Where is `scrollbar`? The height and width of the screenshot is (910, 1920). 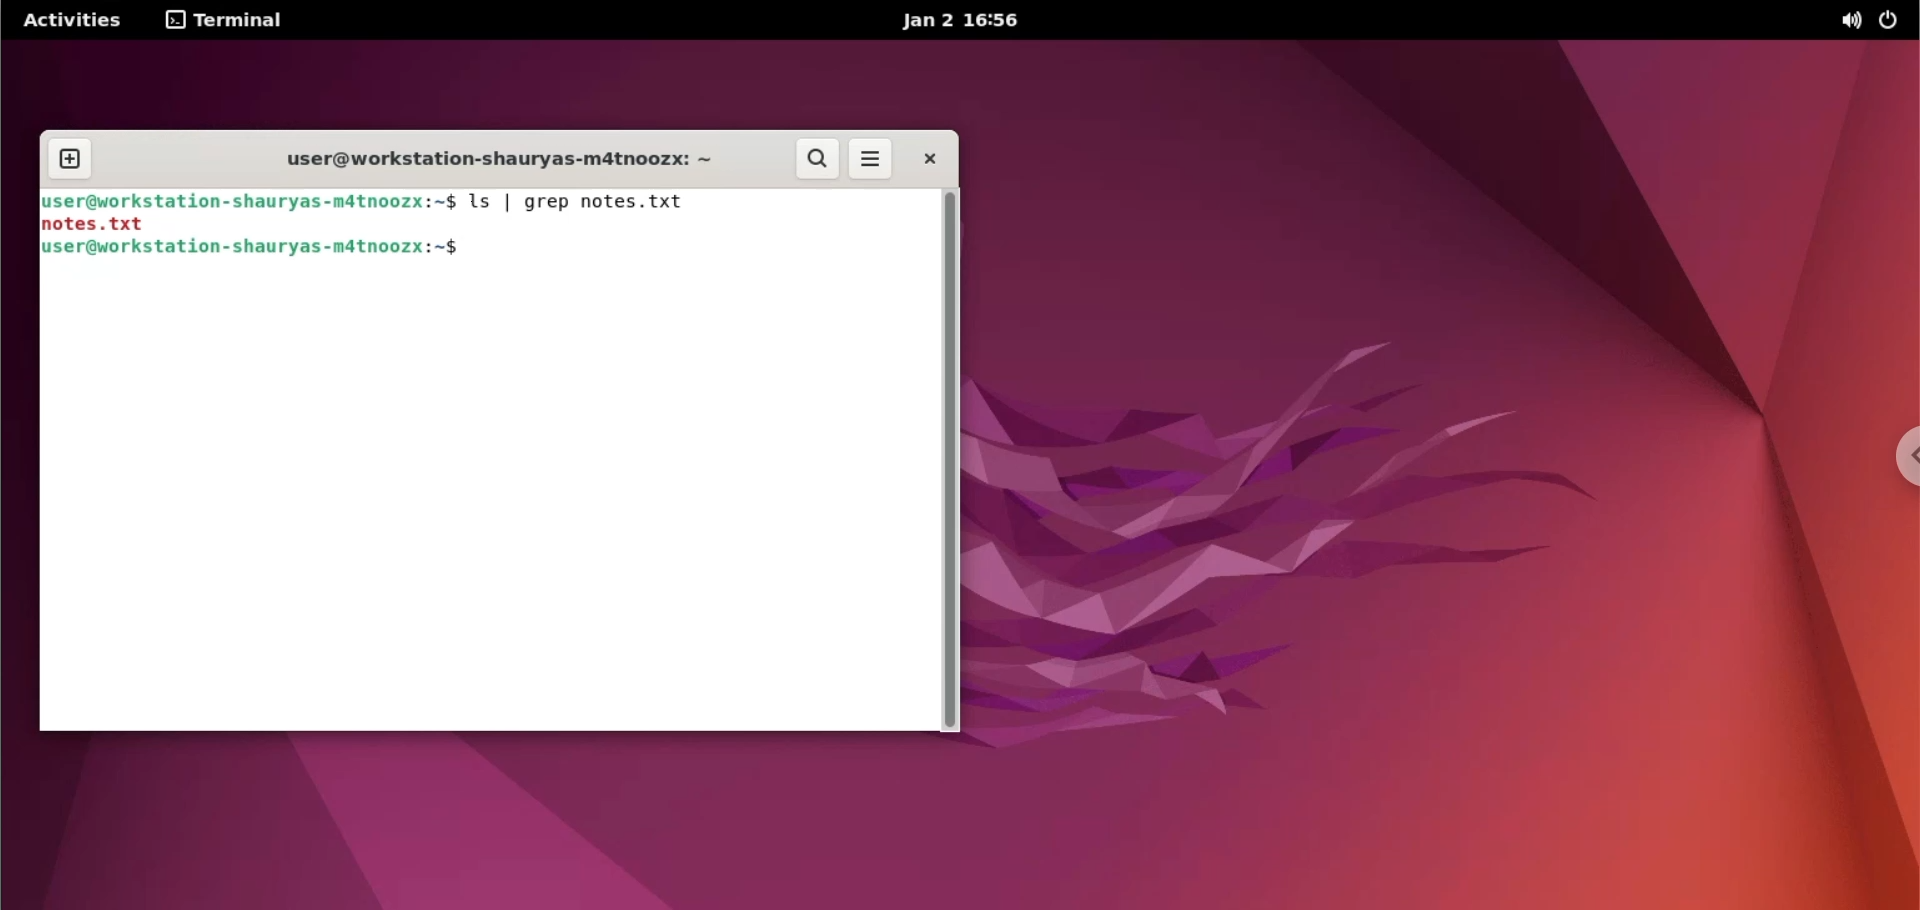 scrollbar is located at coordinates (952, 458).